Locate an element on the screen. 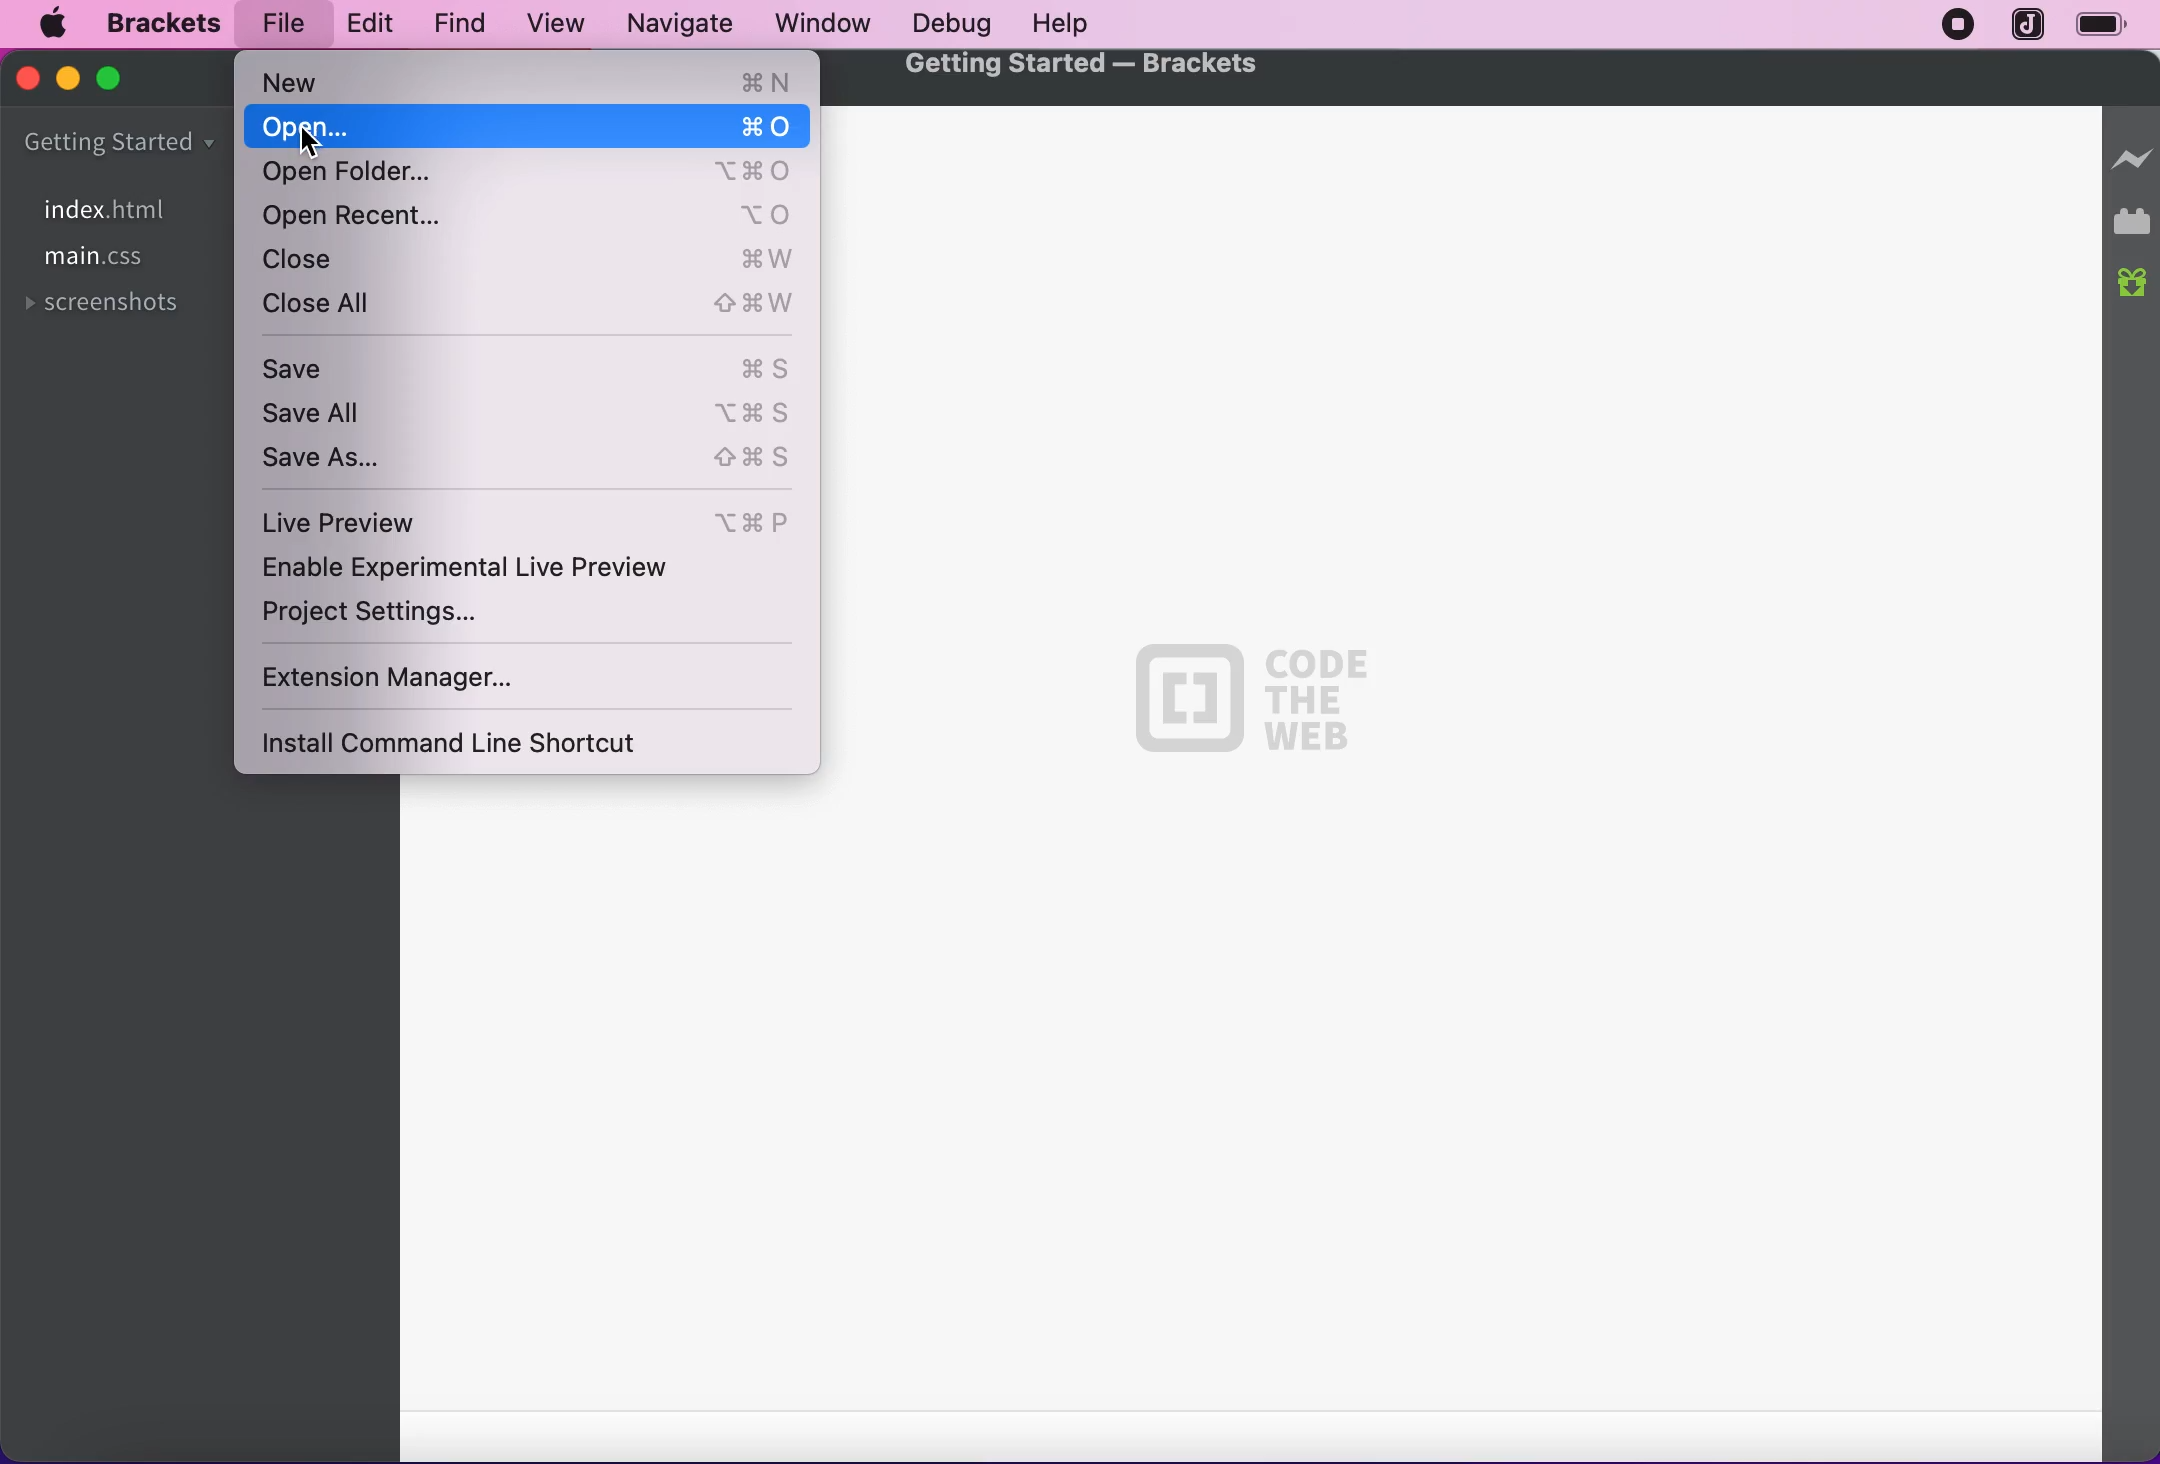  open recent is located at coordinates (532, 215).